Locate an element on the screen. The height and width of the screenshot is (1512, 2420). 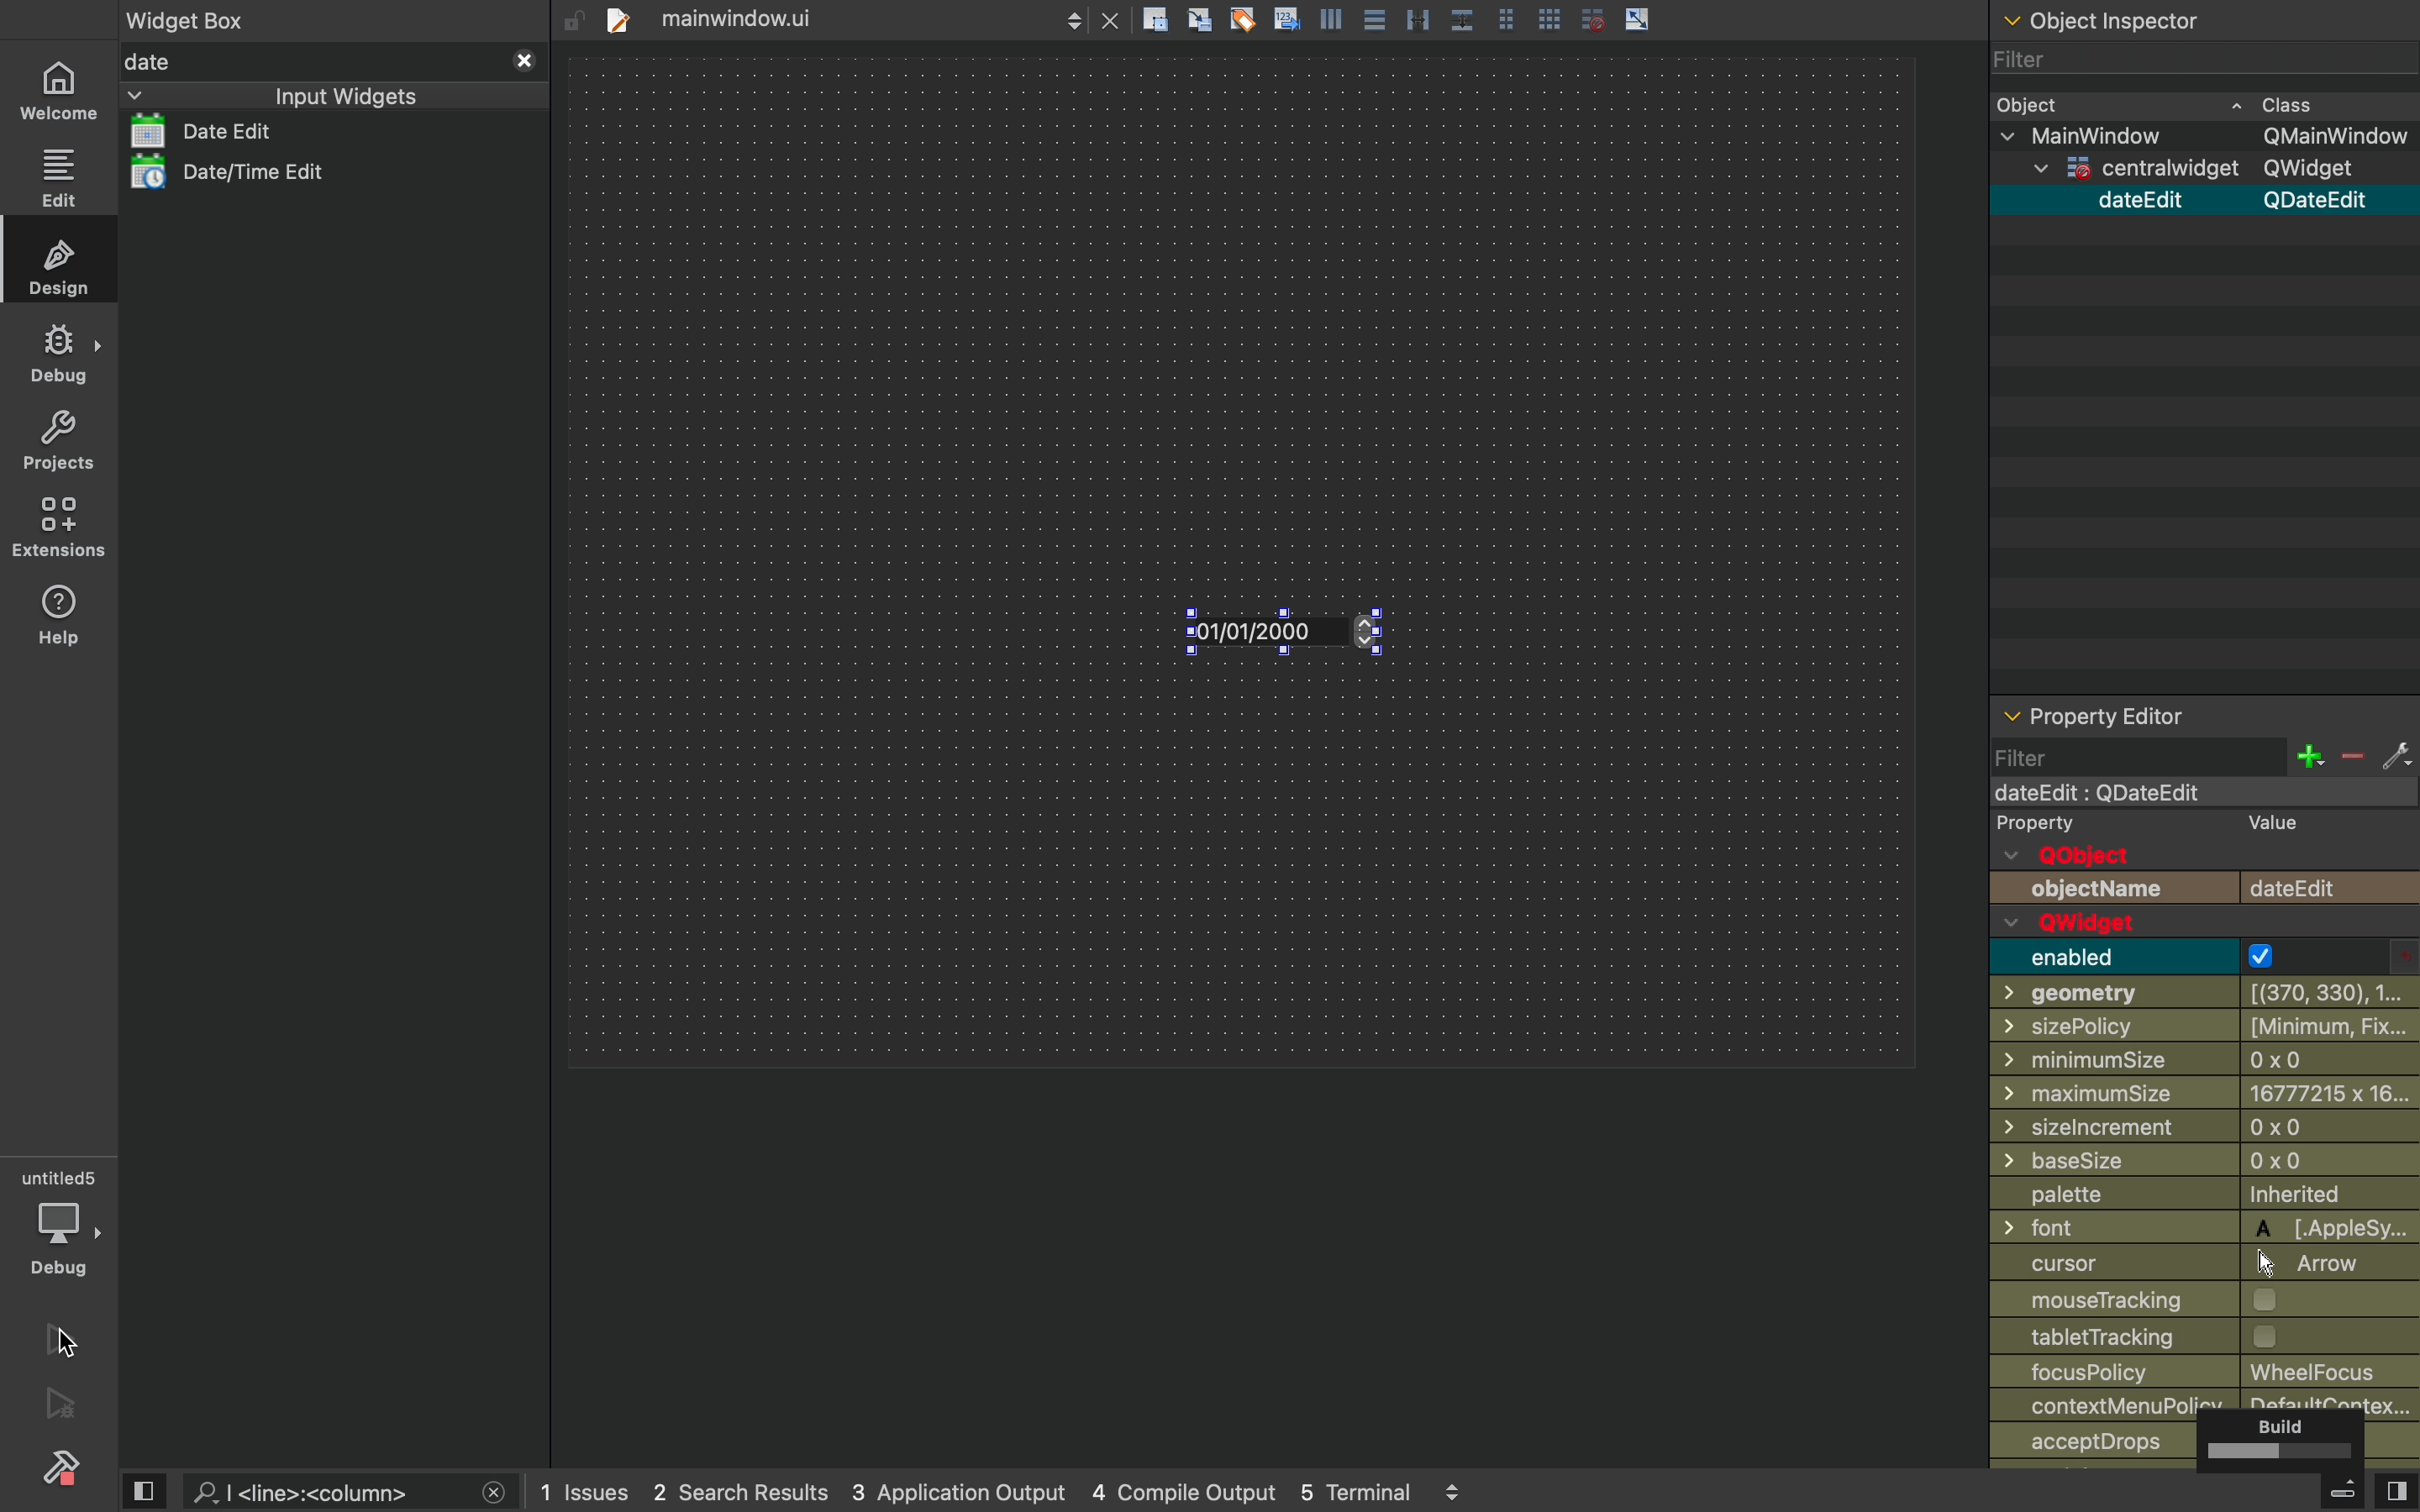
close is located at coordinates (1110, 17).